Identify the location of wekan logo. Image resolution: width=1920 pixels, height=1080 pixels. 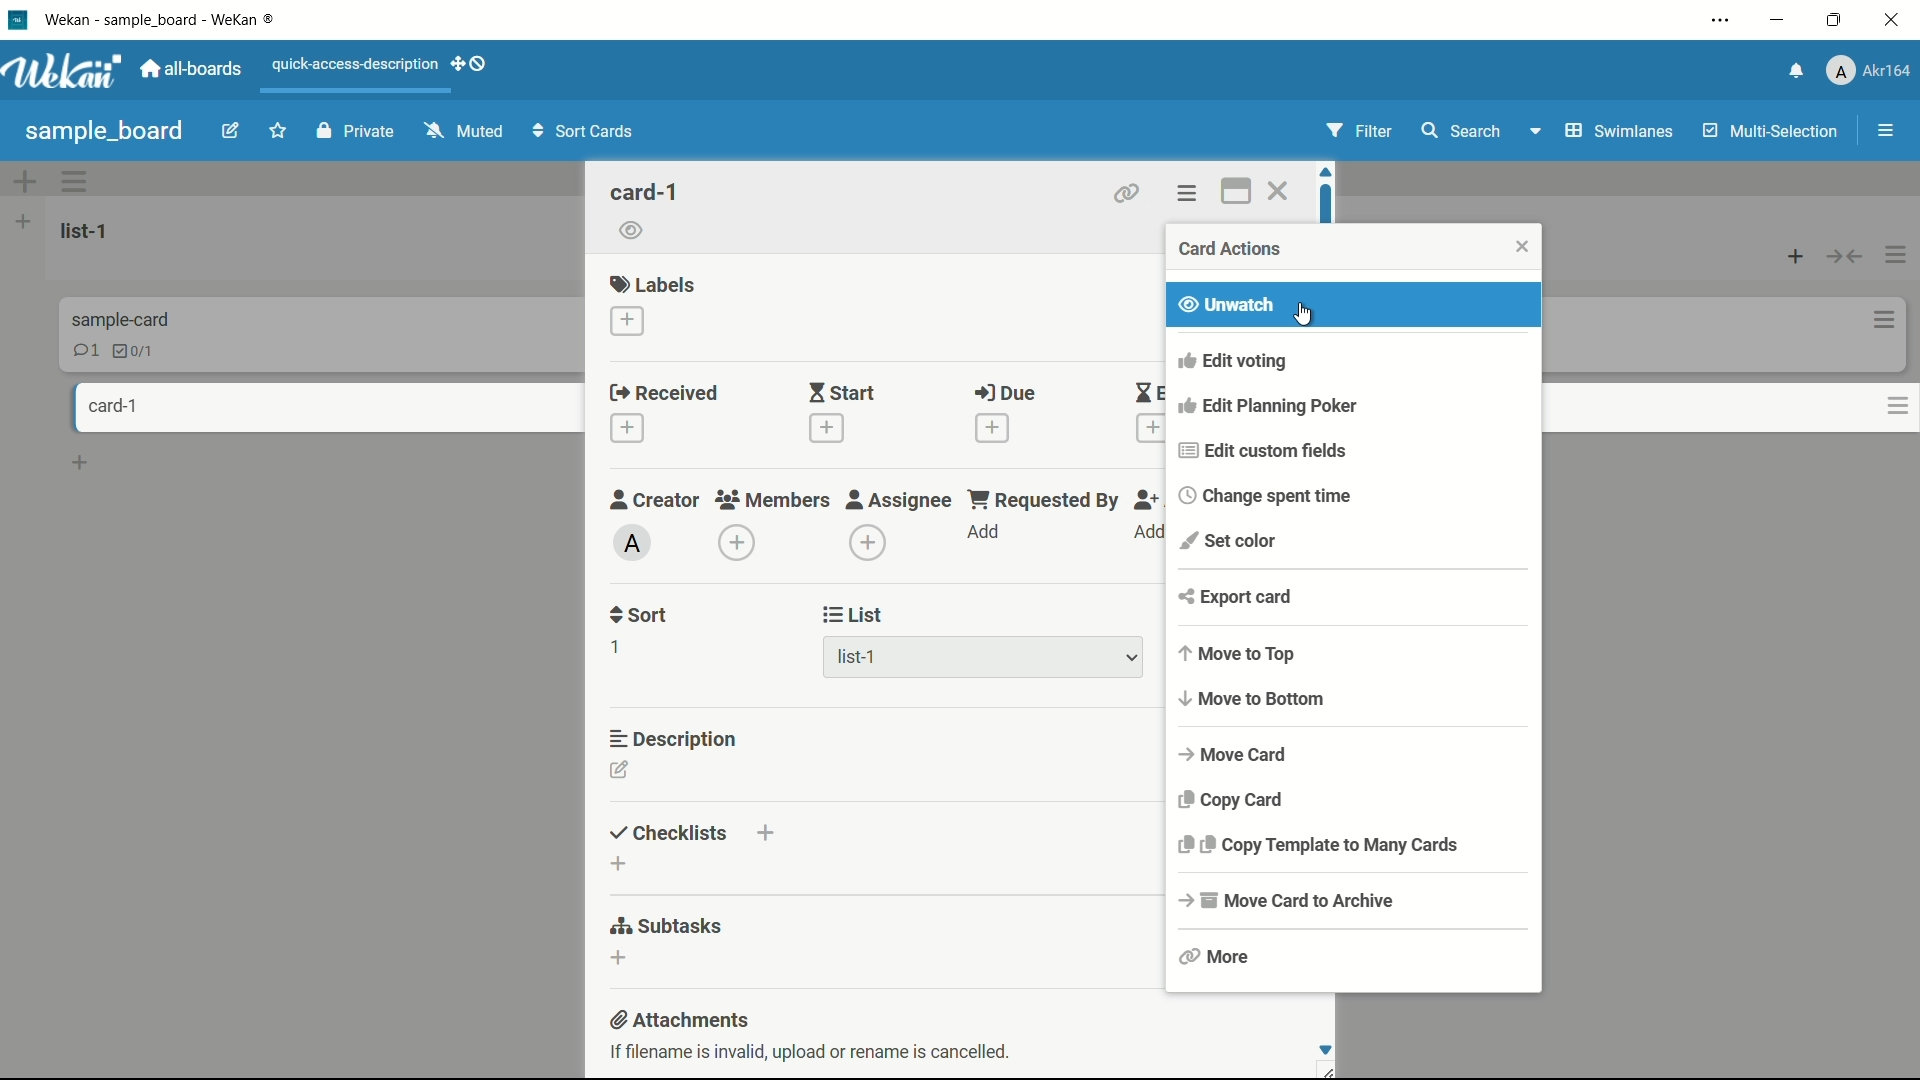
(19, 21).